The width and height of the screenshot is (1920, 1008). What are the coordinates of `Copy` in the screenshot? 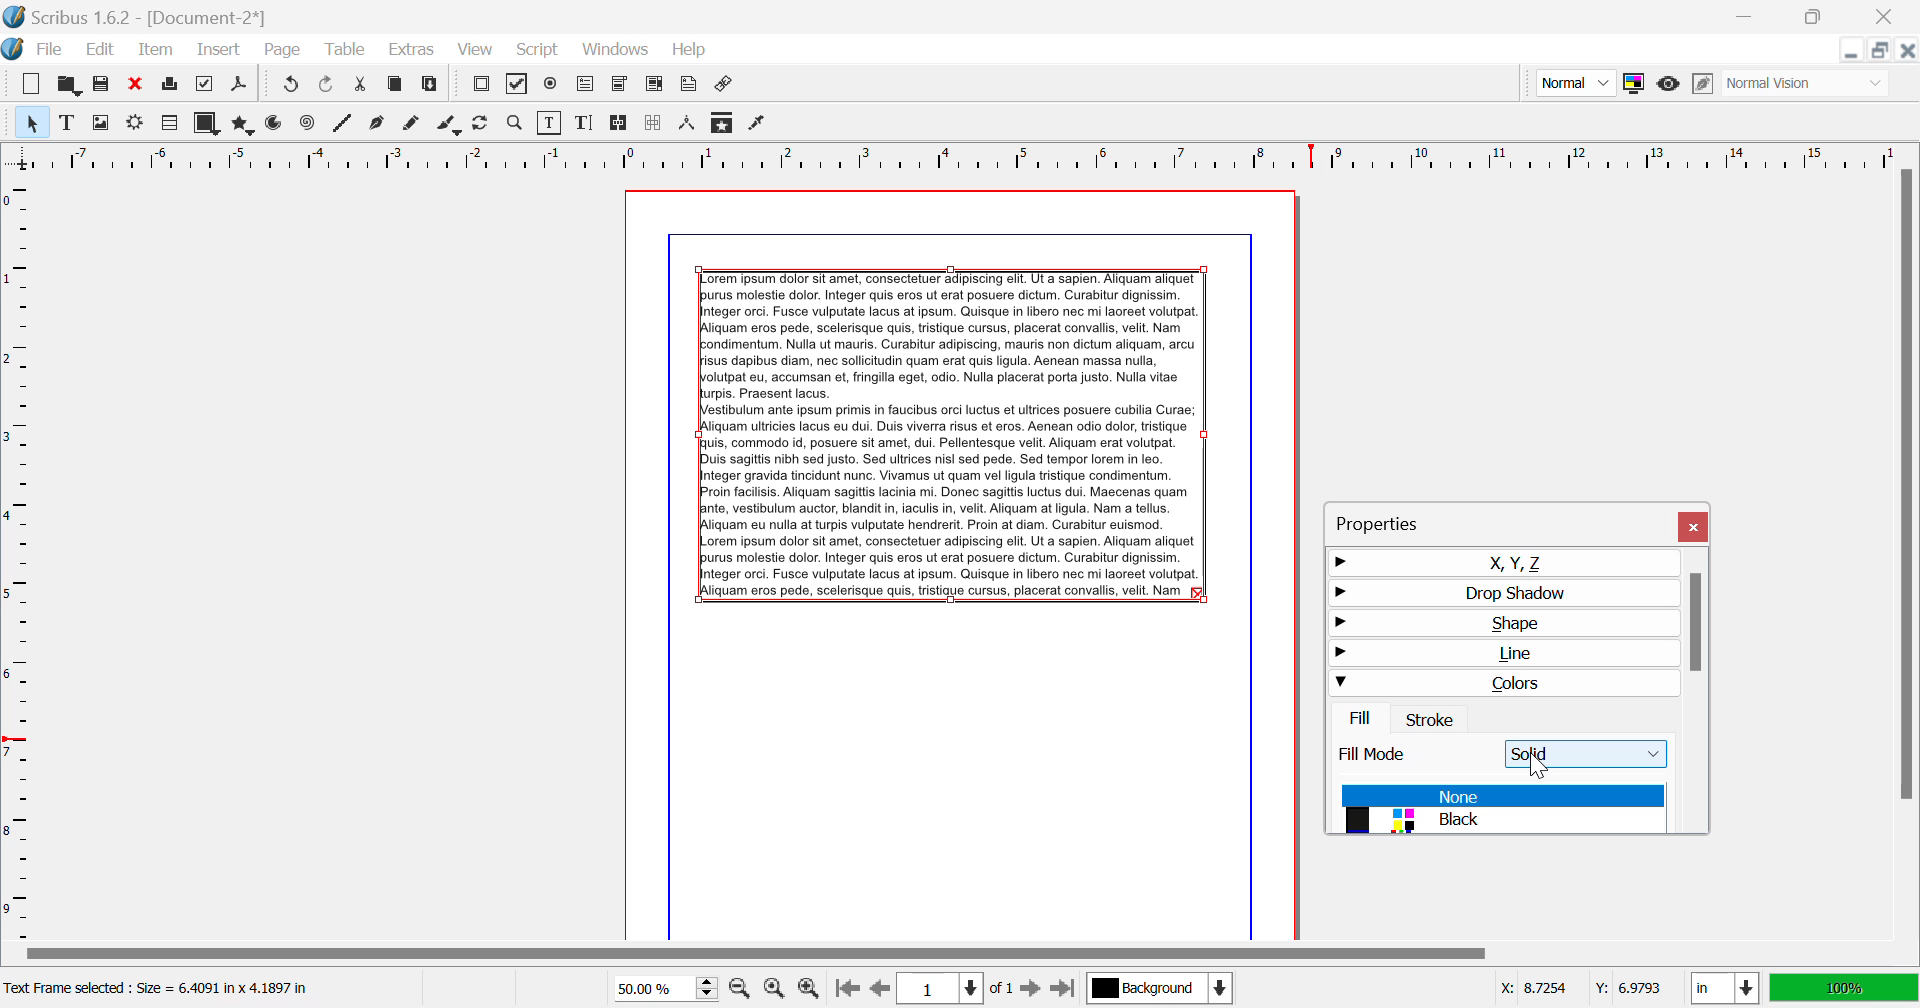 It's located at (396, 88).